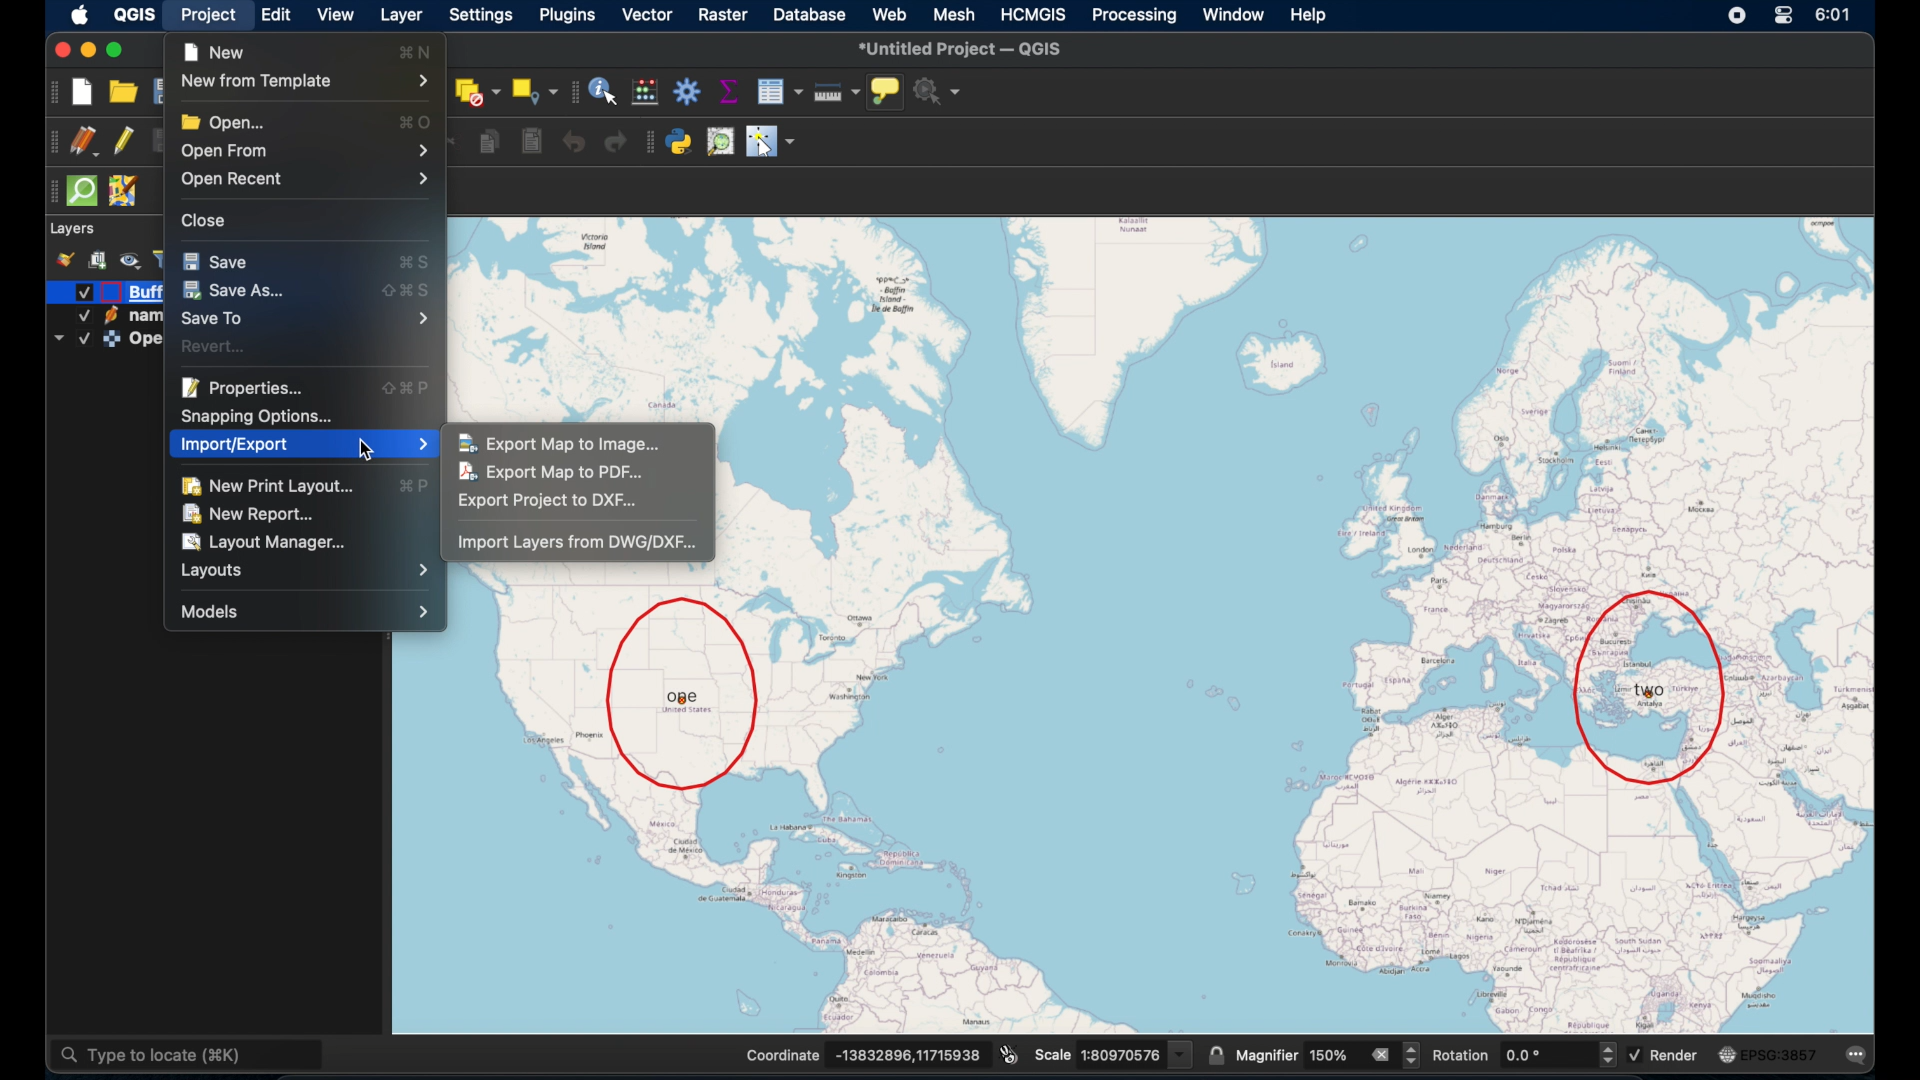 The height and width of the screenshot is (1080, 1920). I want to click on layers, so click(73, 228).